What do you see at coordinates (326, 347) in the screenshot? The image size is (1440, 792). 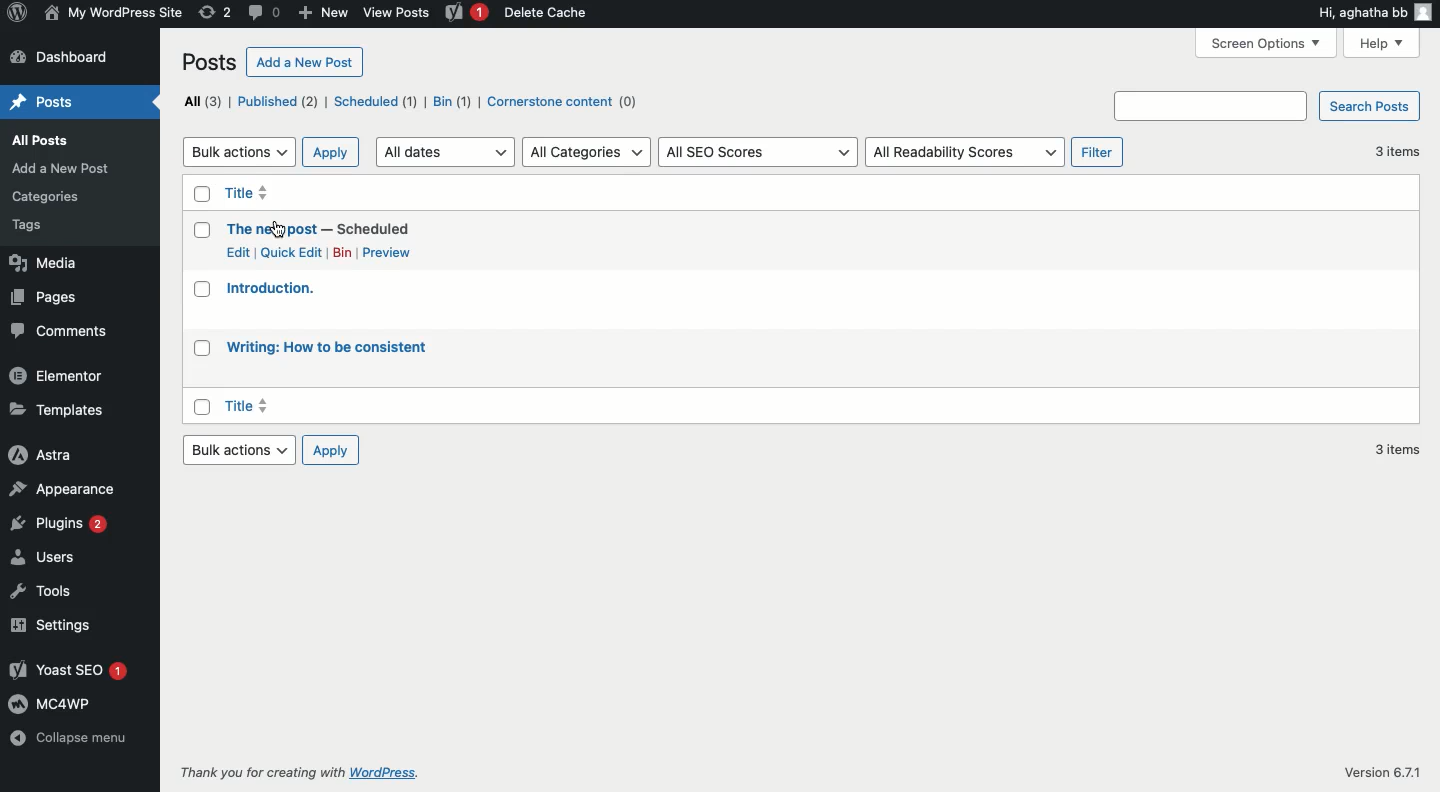 I see `Writing: How to be consistent` at bounding box center [326, 347].